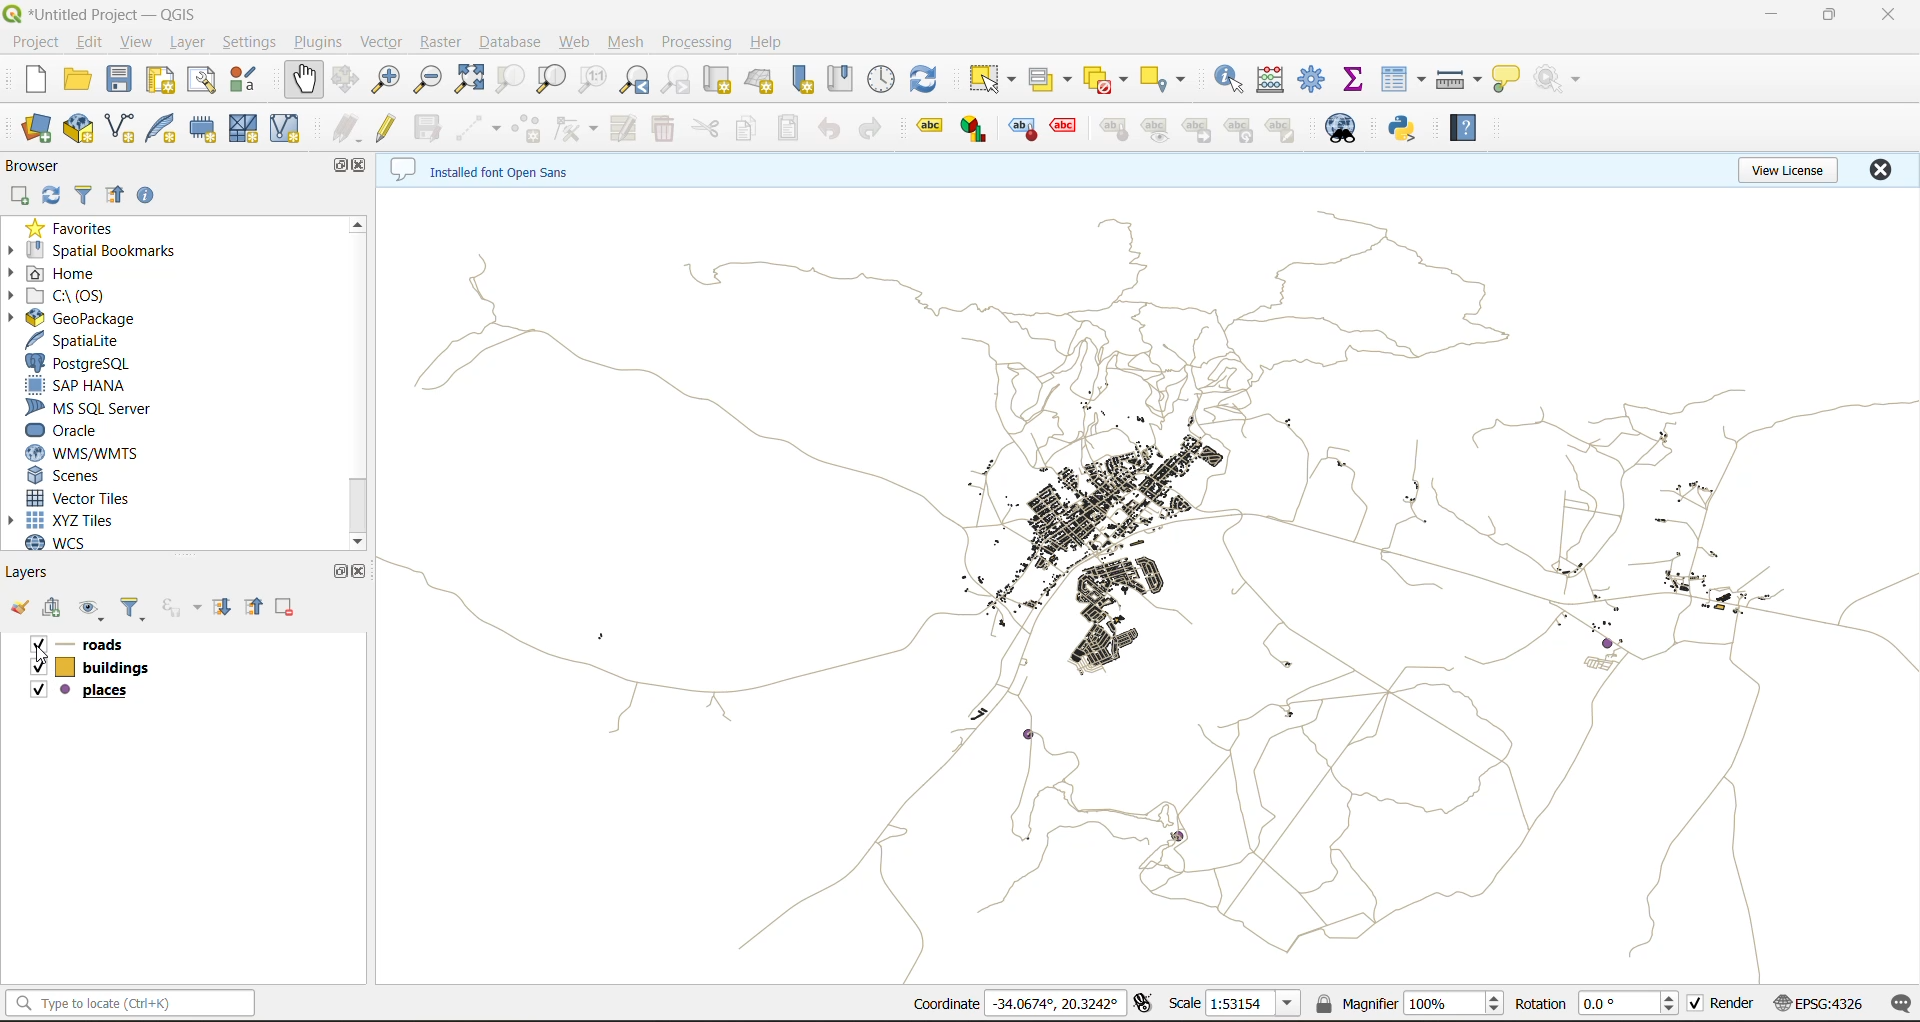  I want to click on copy, so click(748, 124).